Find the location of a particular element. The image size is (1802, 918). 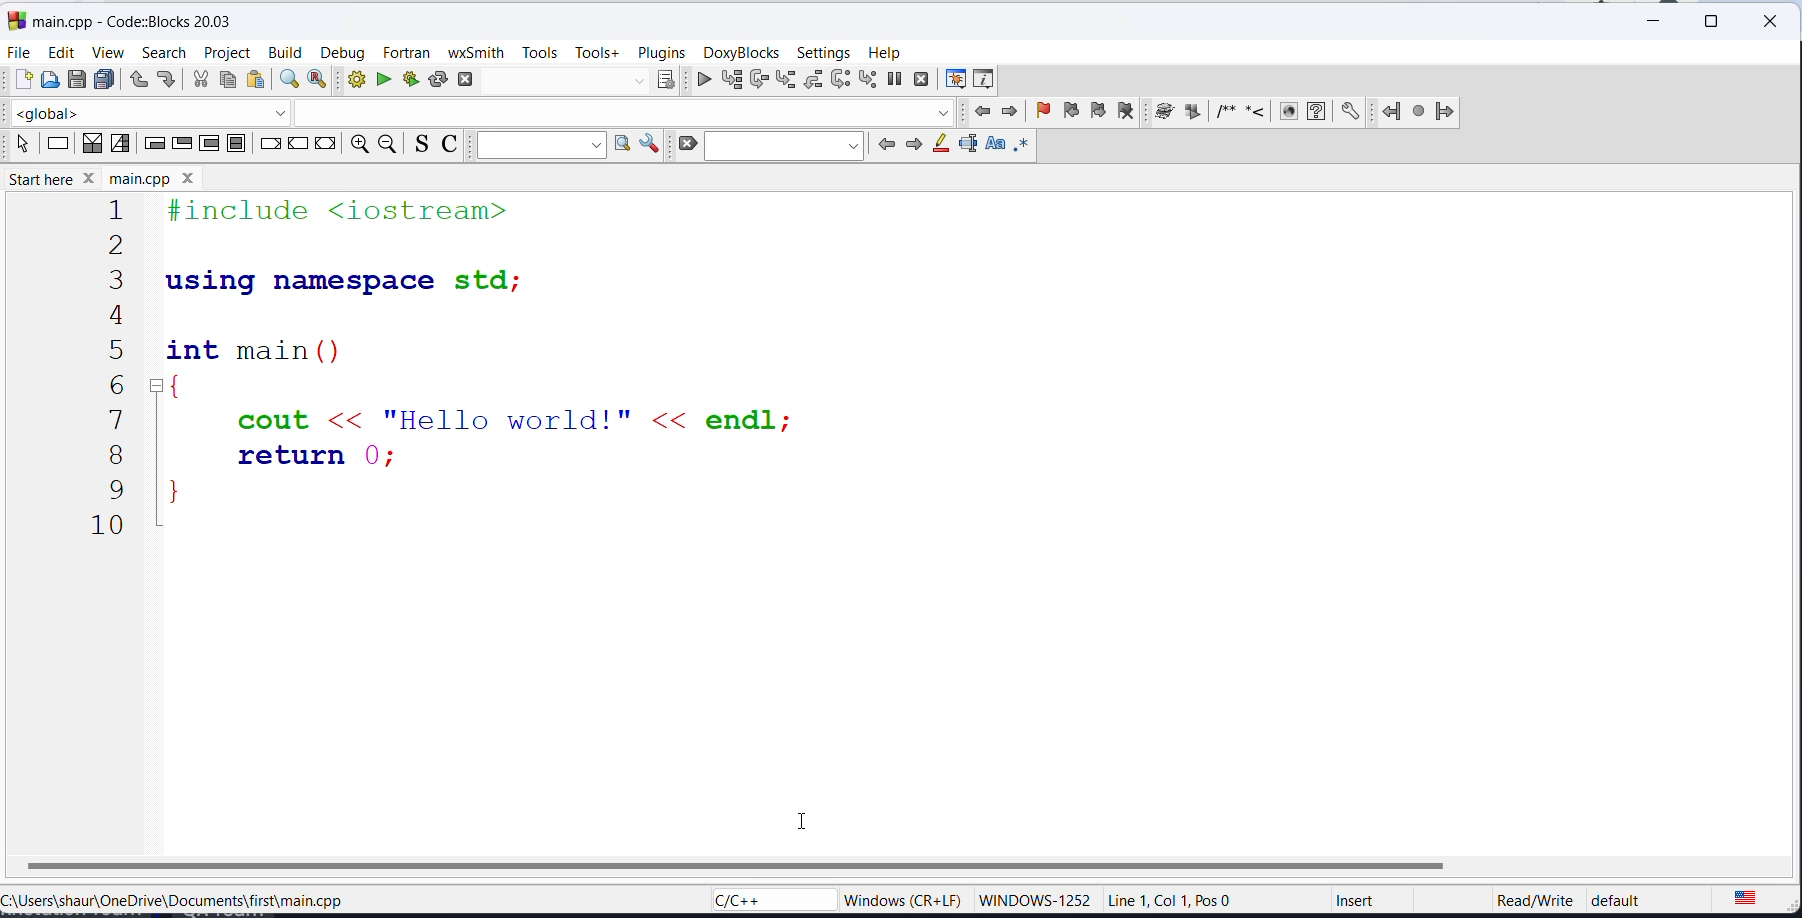

continue instruction is located at coordinates (297, 146).